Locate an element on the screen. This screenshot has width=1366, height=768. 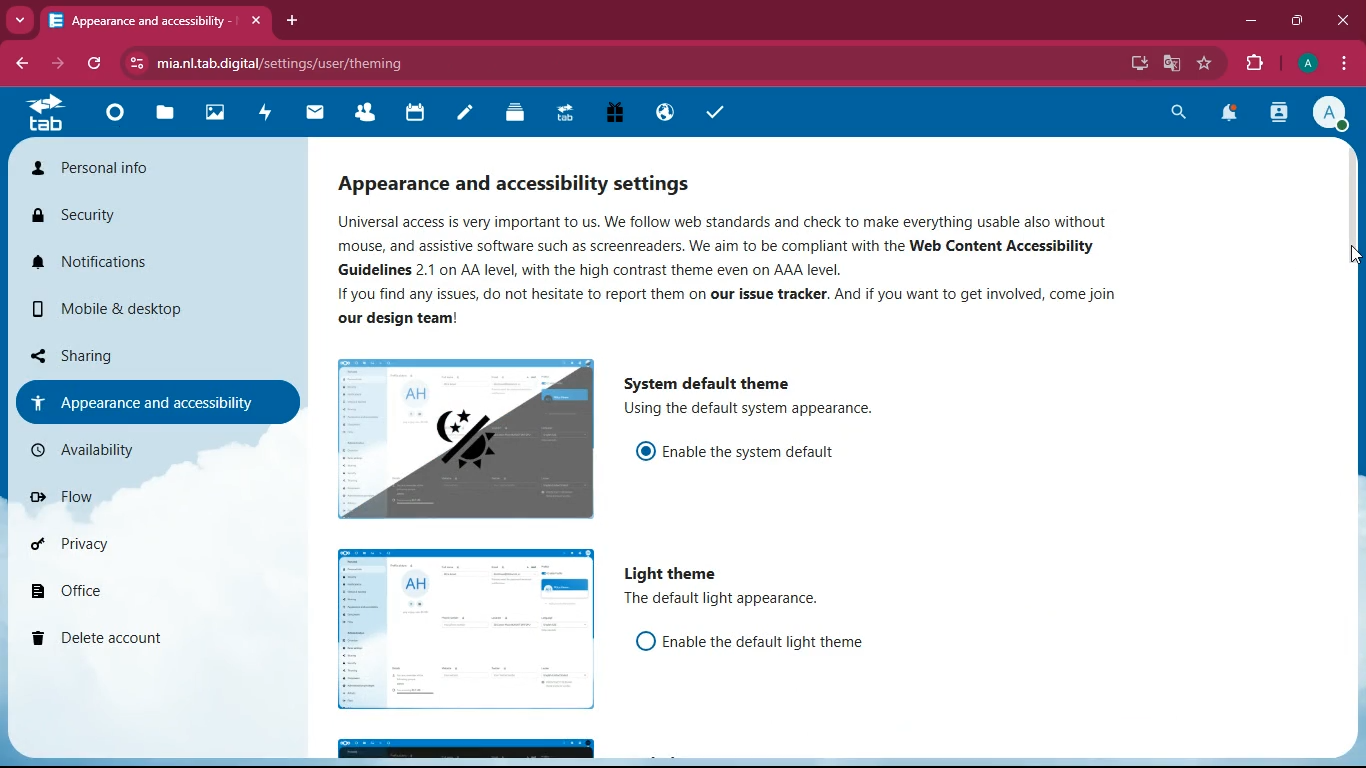
forward is located at coordinates (60, 63).